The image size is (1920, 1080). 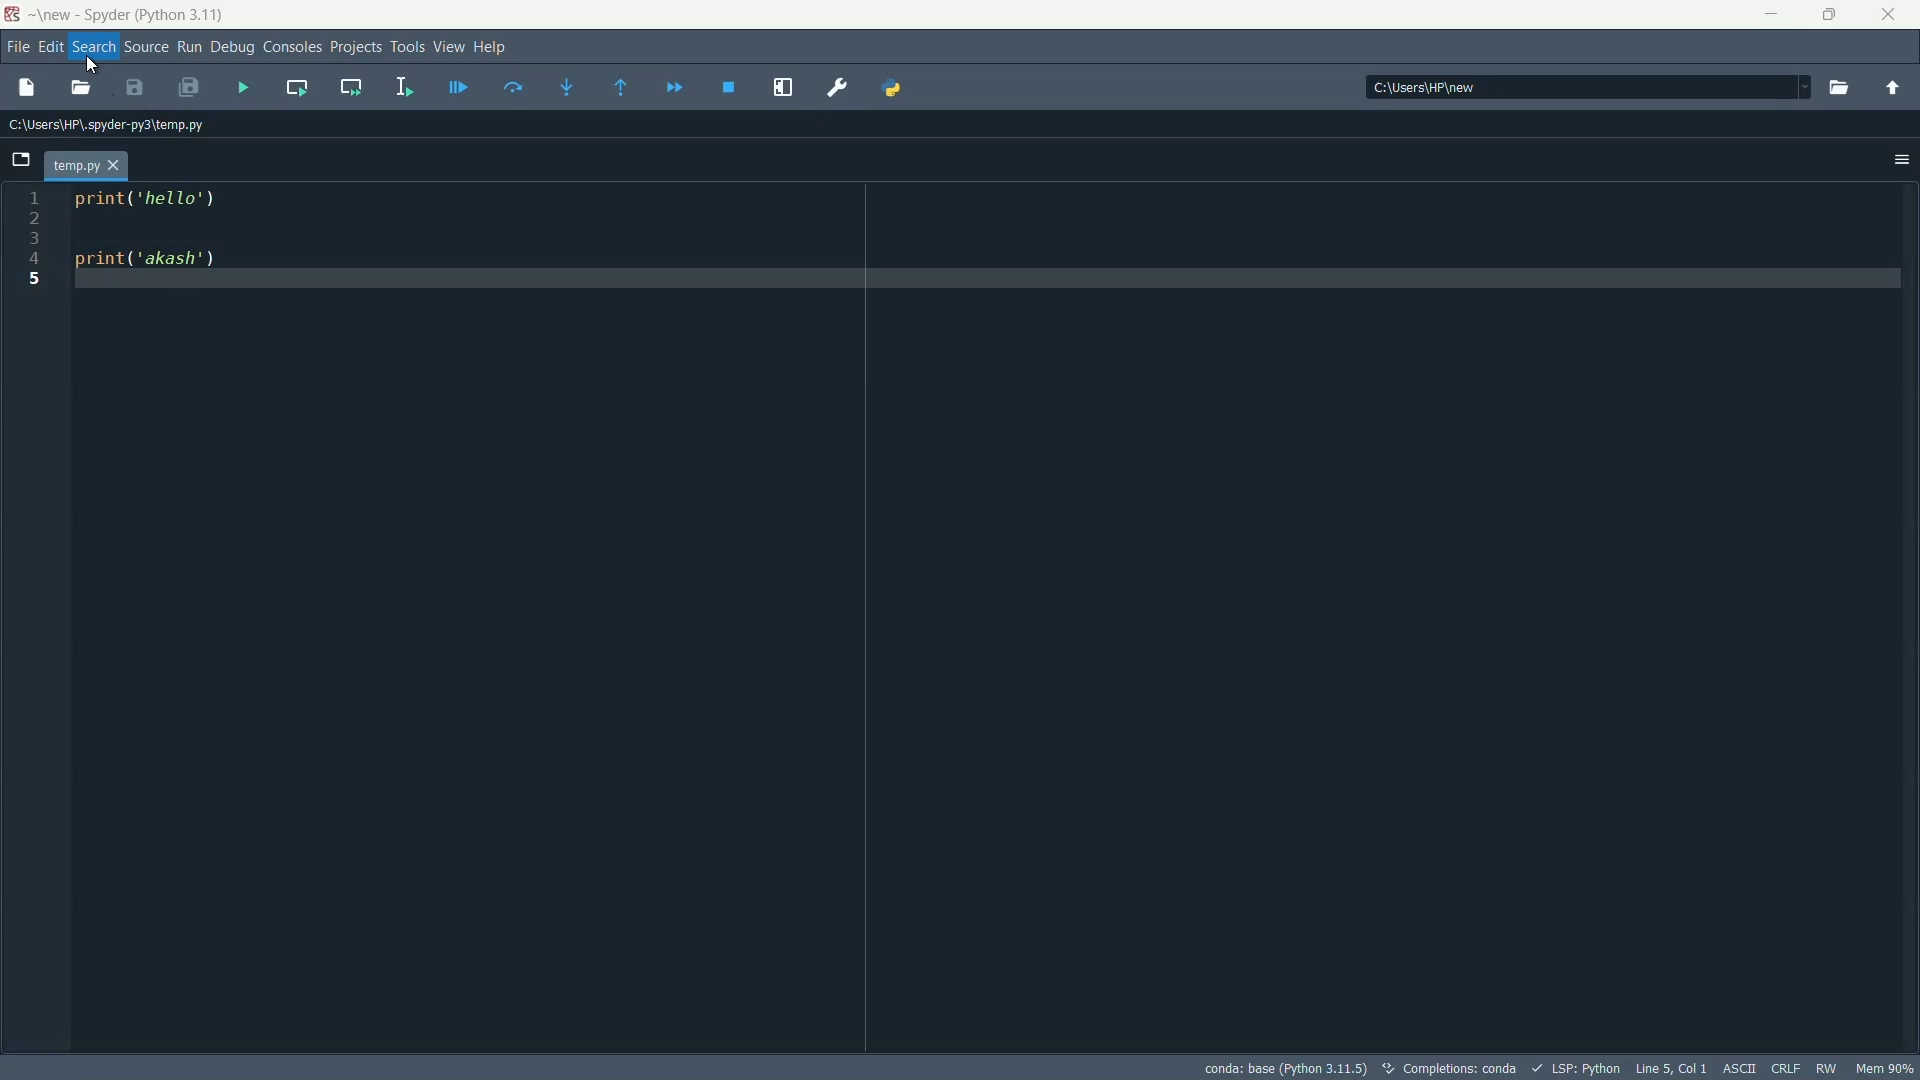 What do you see at coordinates (892, 88) in the screenshot?
I see `python path manager` at bounding box center [892, 88].